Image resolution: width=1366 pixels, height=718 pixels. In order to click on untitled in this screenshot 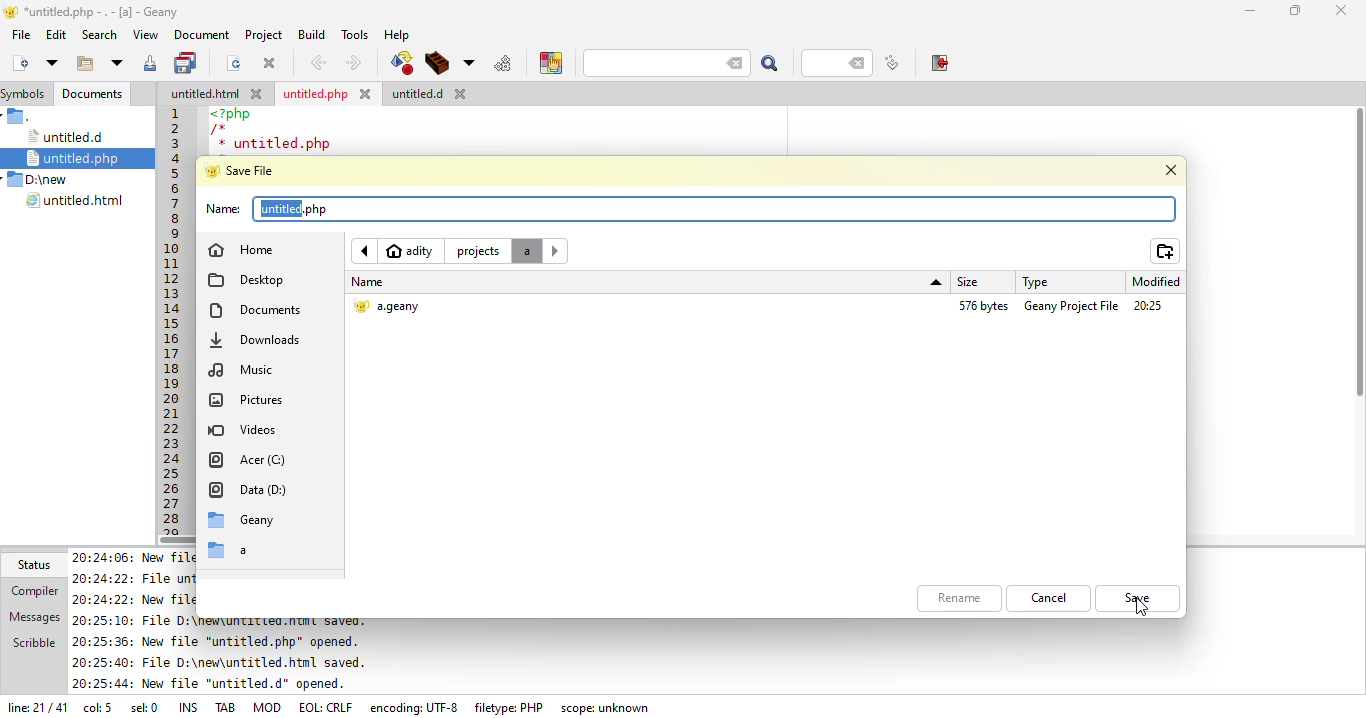, I will do `click(297, 209)`.